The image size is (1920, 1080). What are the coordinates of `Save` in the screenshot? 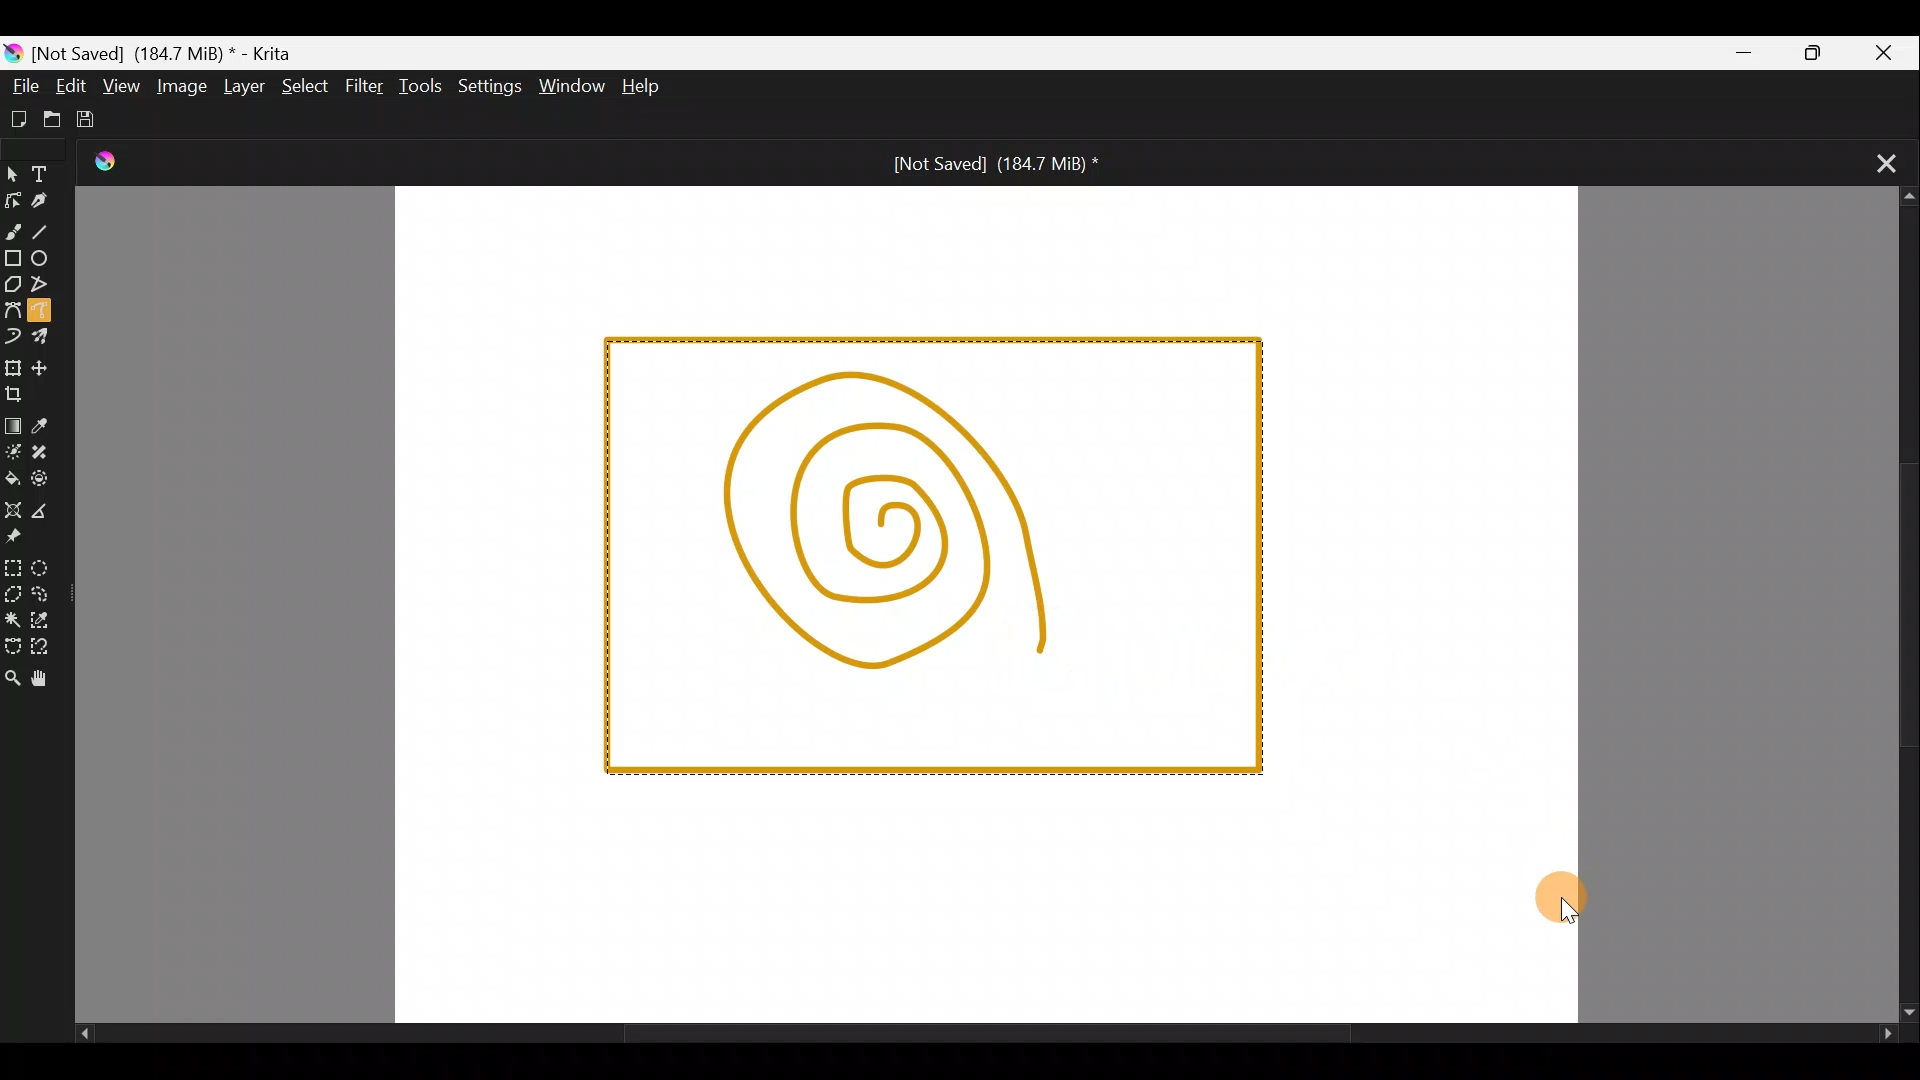 It's located at (95, 123).